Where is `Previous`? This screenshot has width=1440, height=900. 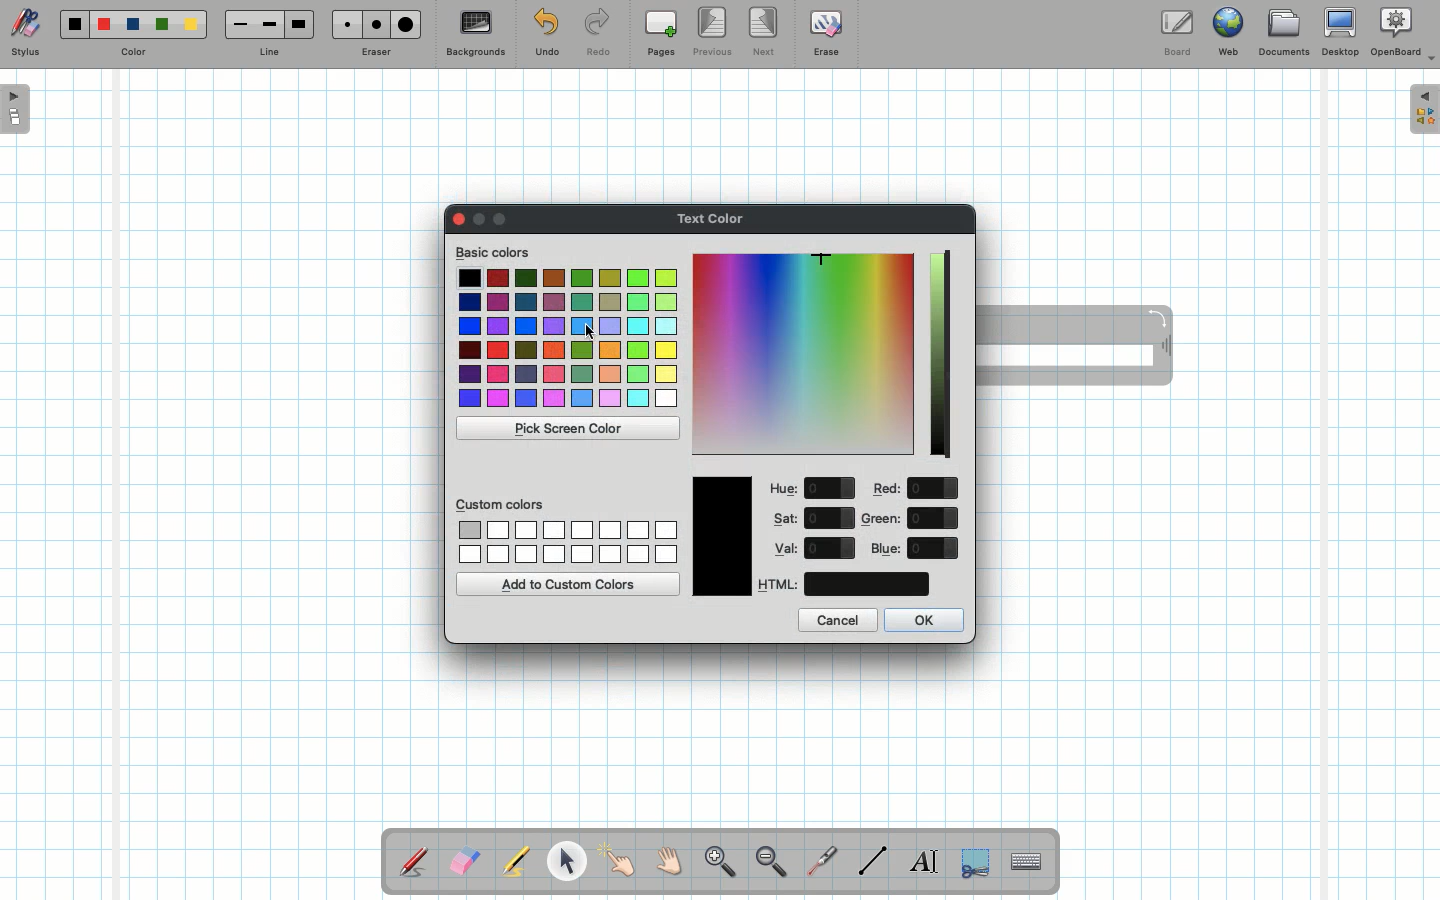
Previous is located at coordinates (714, 33).